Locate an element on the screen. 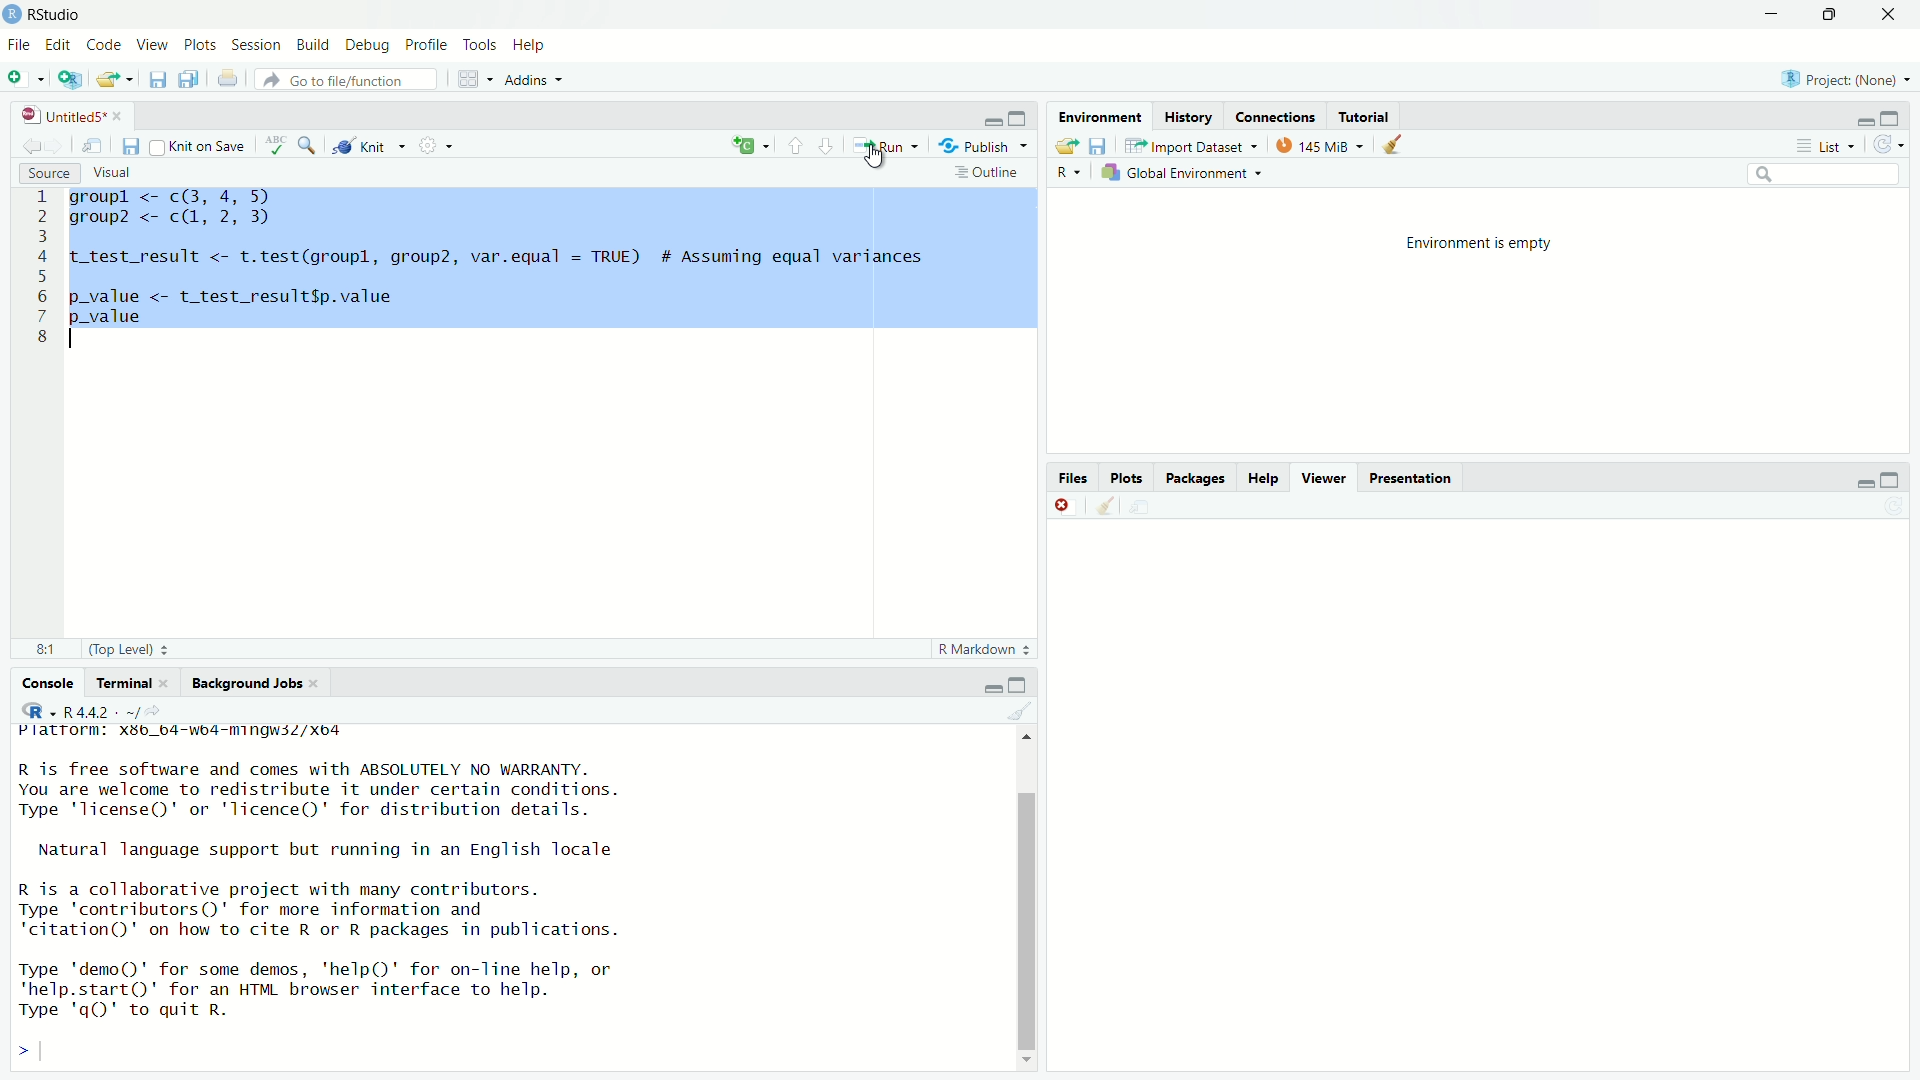   Outline is located at coordinates (985, 172).